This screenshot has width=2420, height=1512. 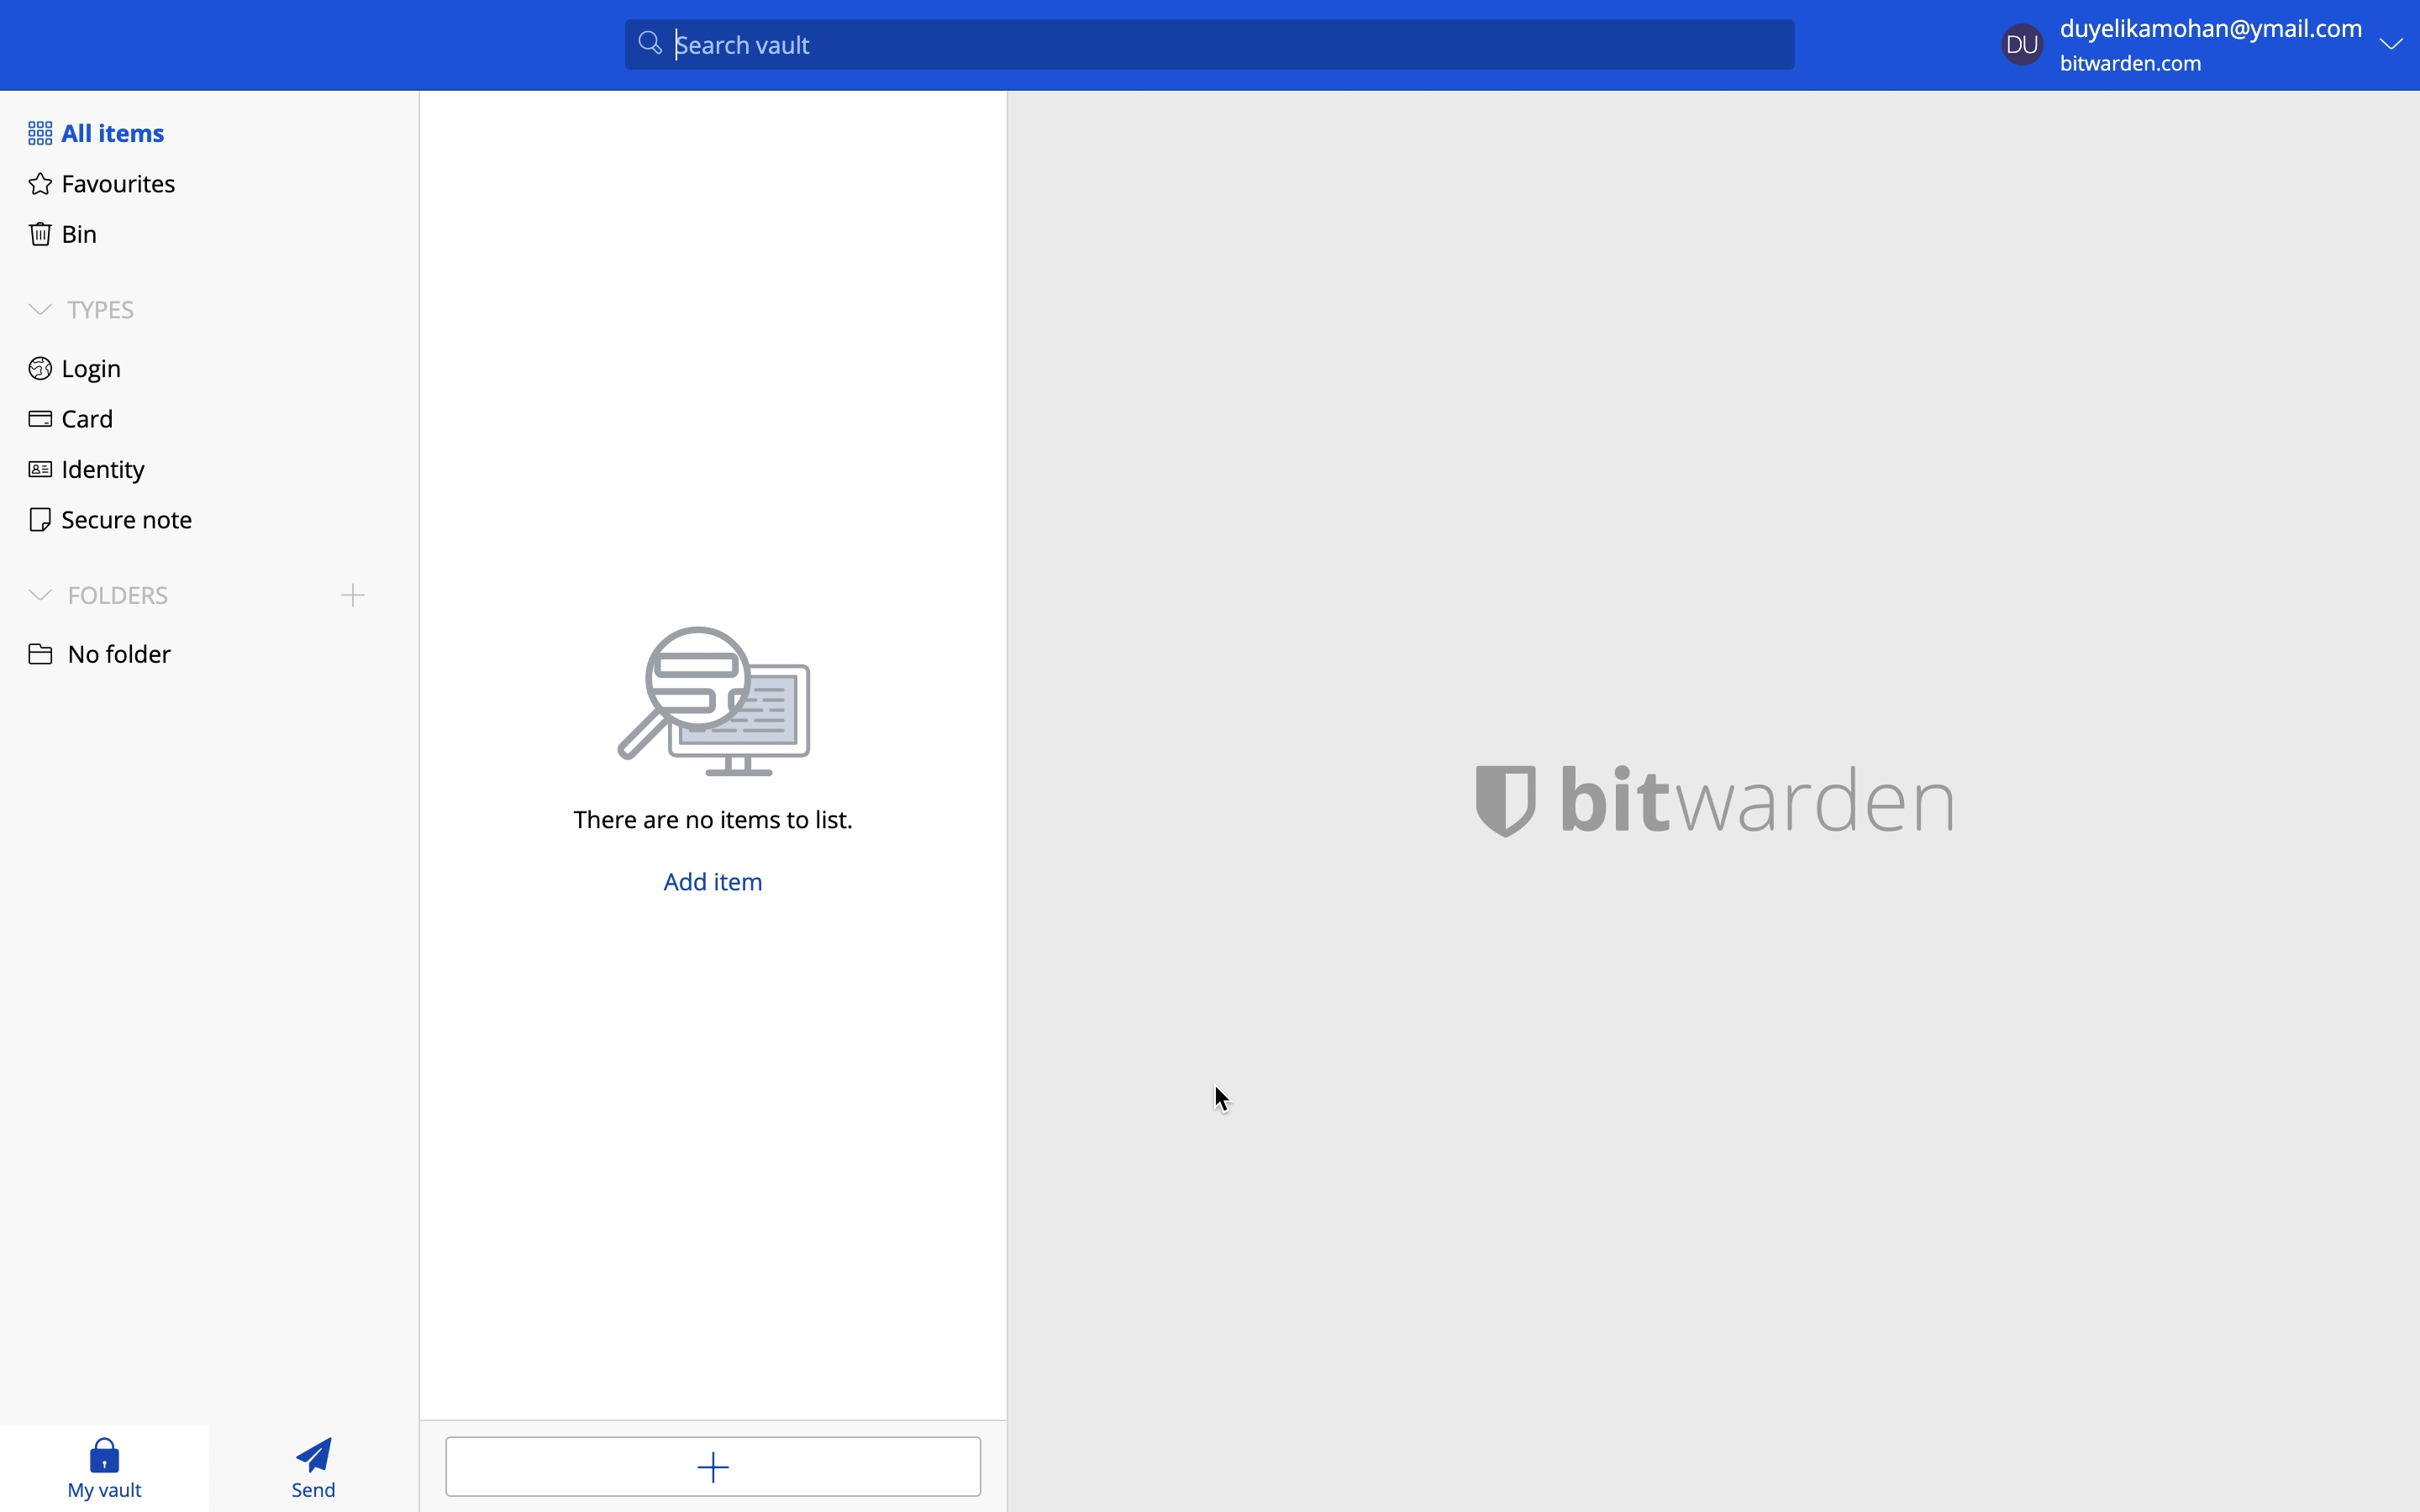 I want to click on card, so click(x=78, y=417).